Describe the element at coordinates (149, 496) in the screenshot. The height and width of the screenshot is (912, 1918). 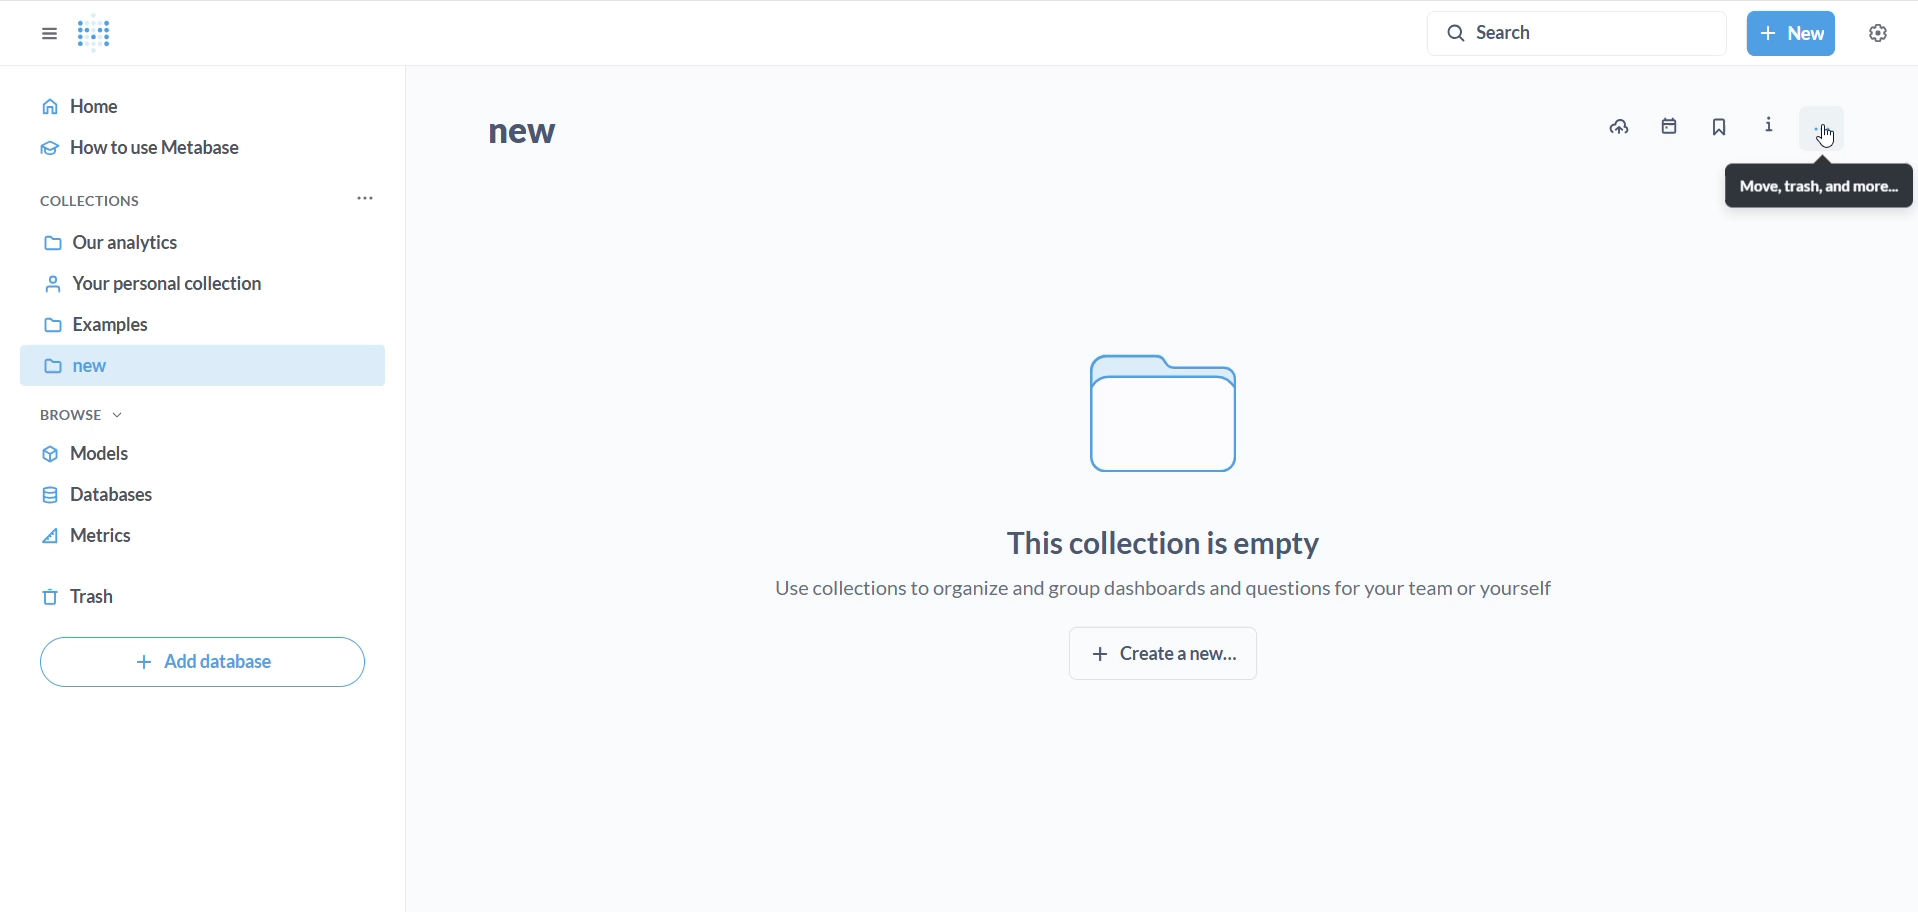
I see `databases` at that location.